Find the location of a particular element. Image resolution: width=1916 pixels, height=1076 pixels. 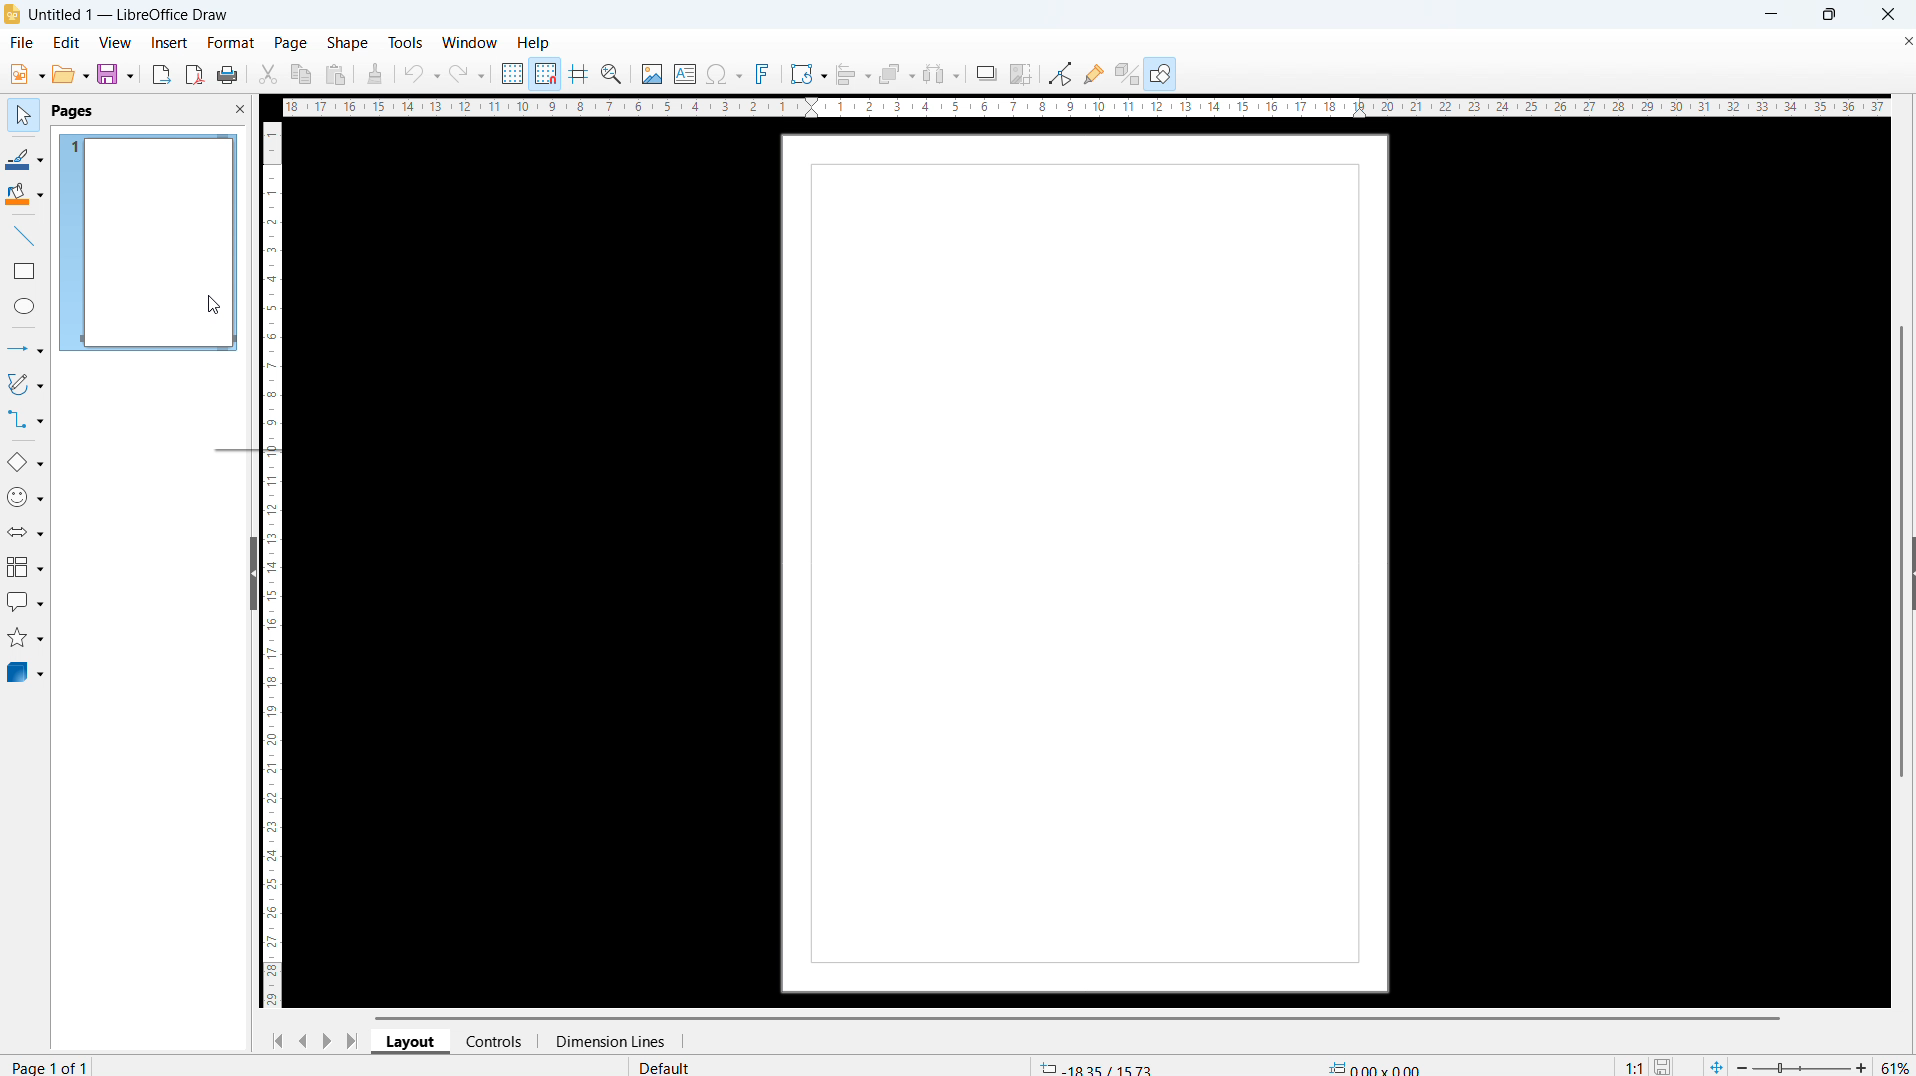

vertical ruler is located at coordinates (273, 565).